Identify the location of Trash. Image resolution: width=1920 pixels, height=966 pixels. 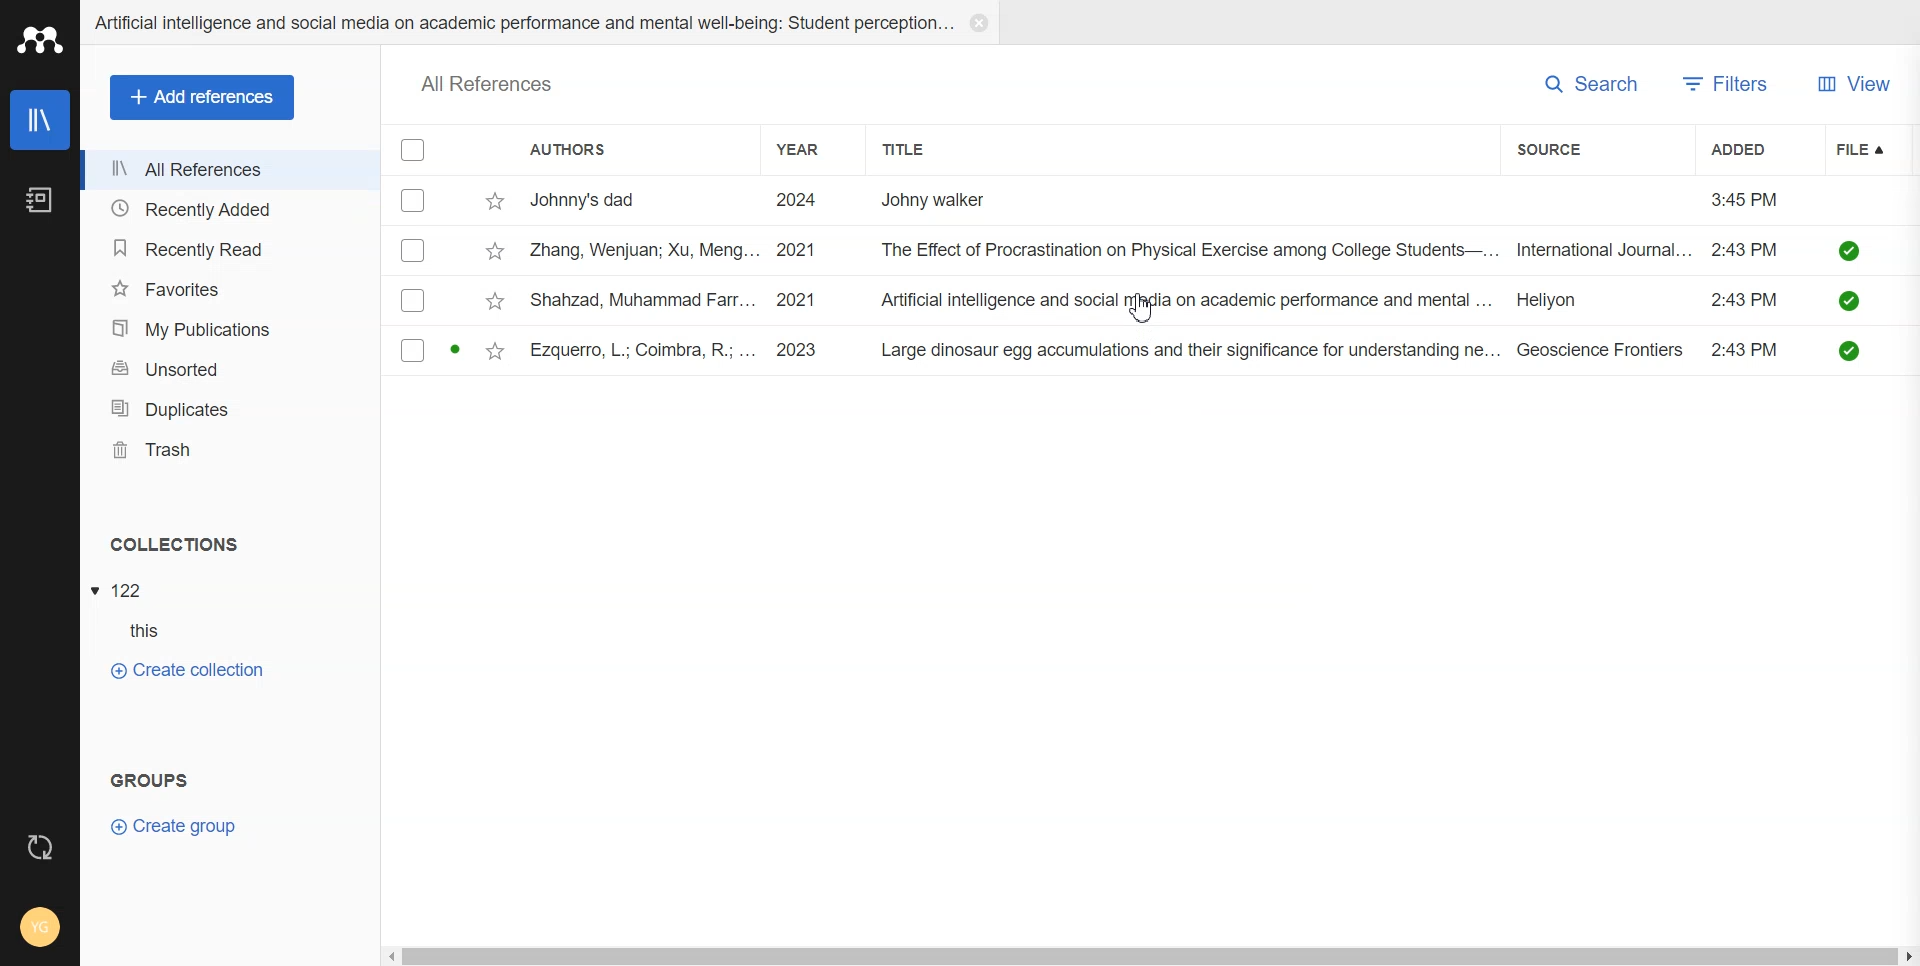
(230, 450).